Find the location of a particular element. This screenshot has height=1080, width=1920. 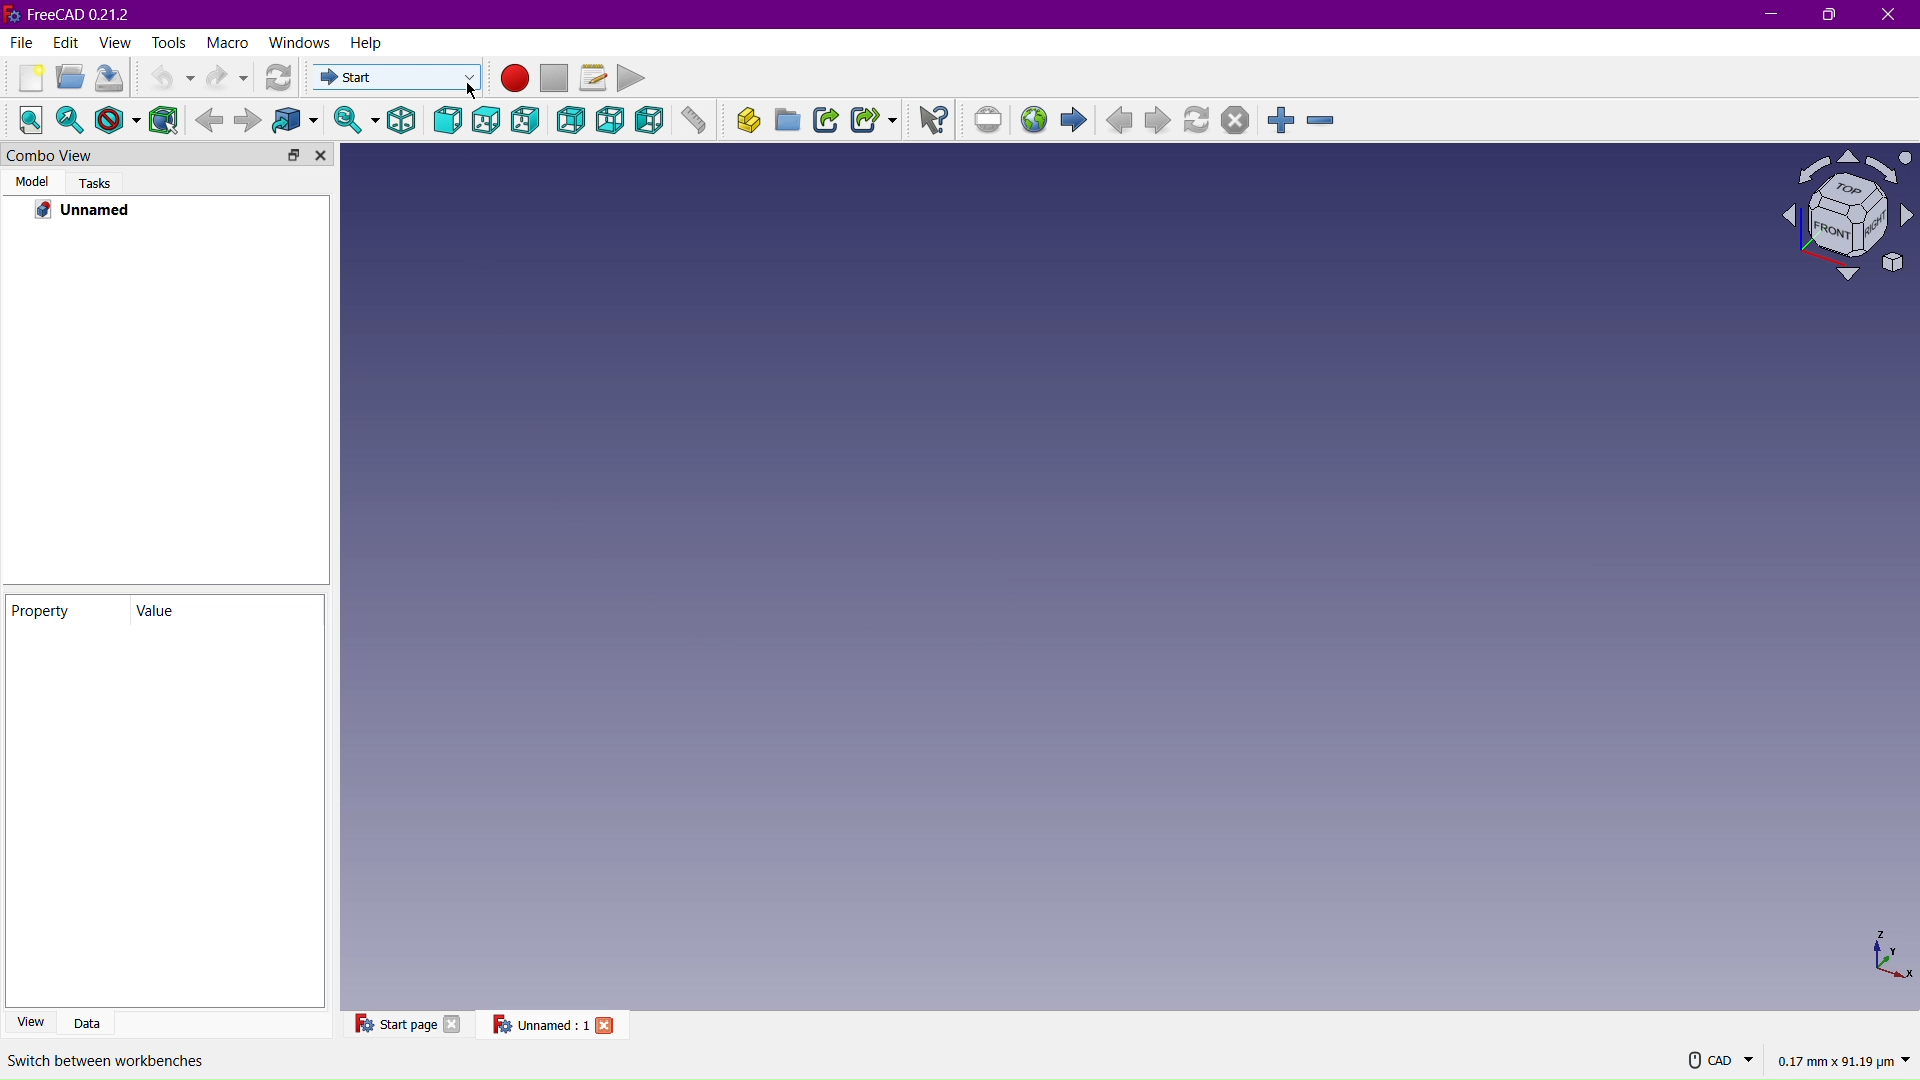

Create Folder is located at coordinates (788, 123).